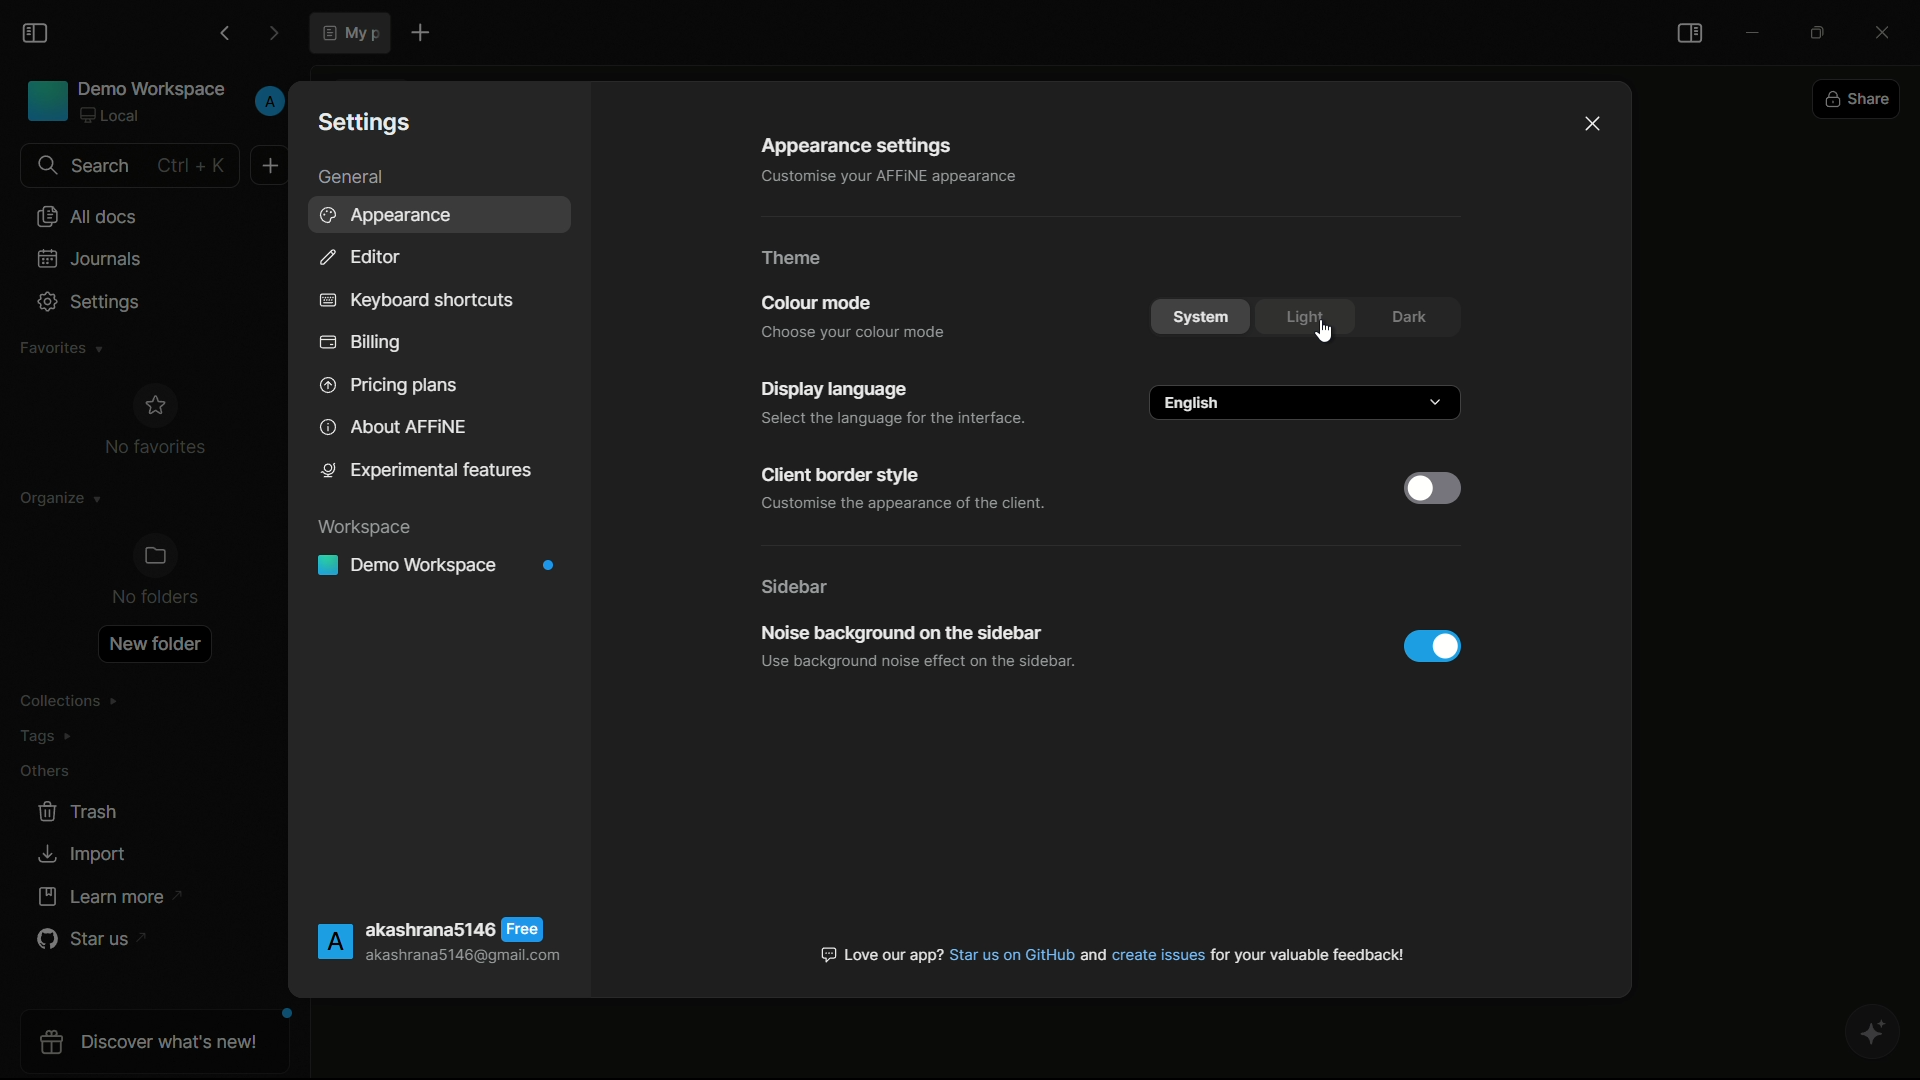 The image size is (1920, 1080). What do you see at coordinates (889, 420) in the screenshot?
I see `Select the language for the interface.` at bounding box center [889, 420].